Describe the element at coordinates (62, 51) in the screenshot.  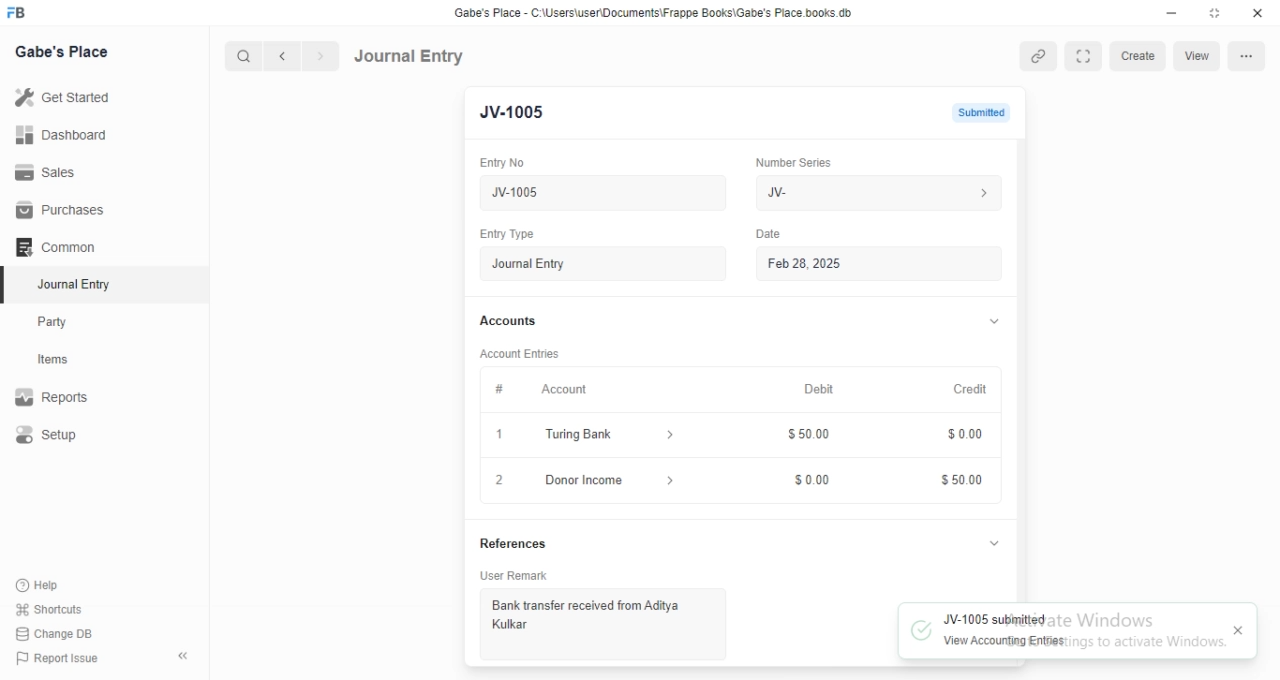
I see `Gabe's Place` at that location.